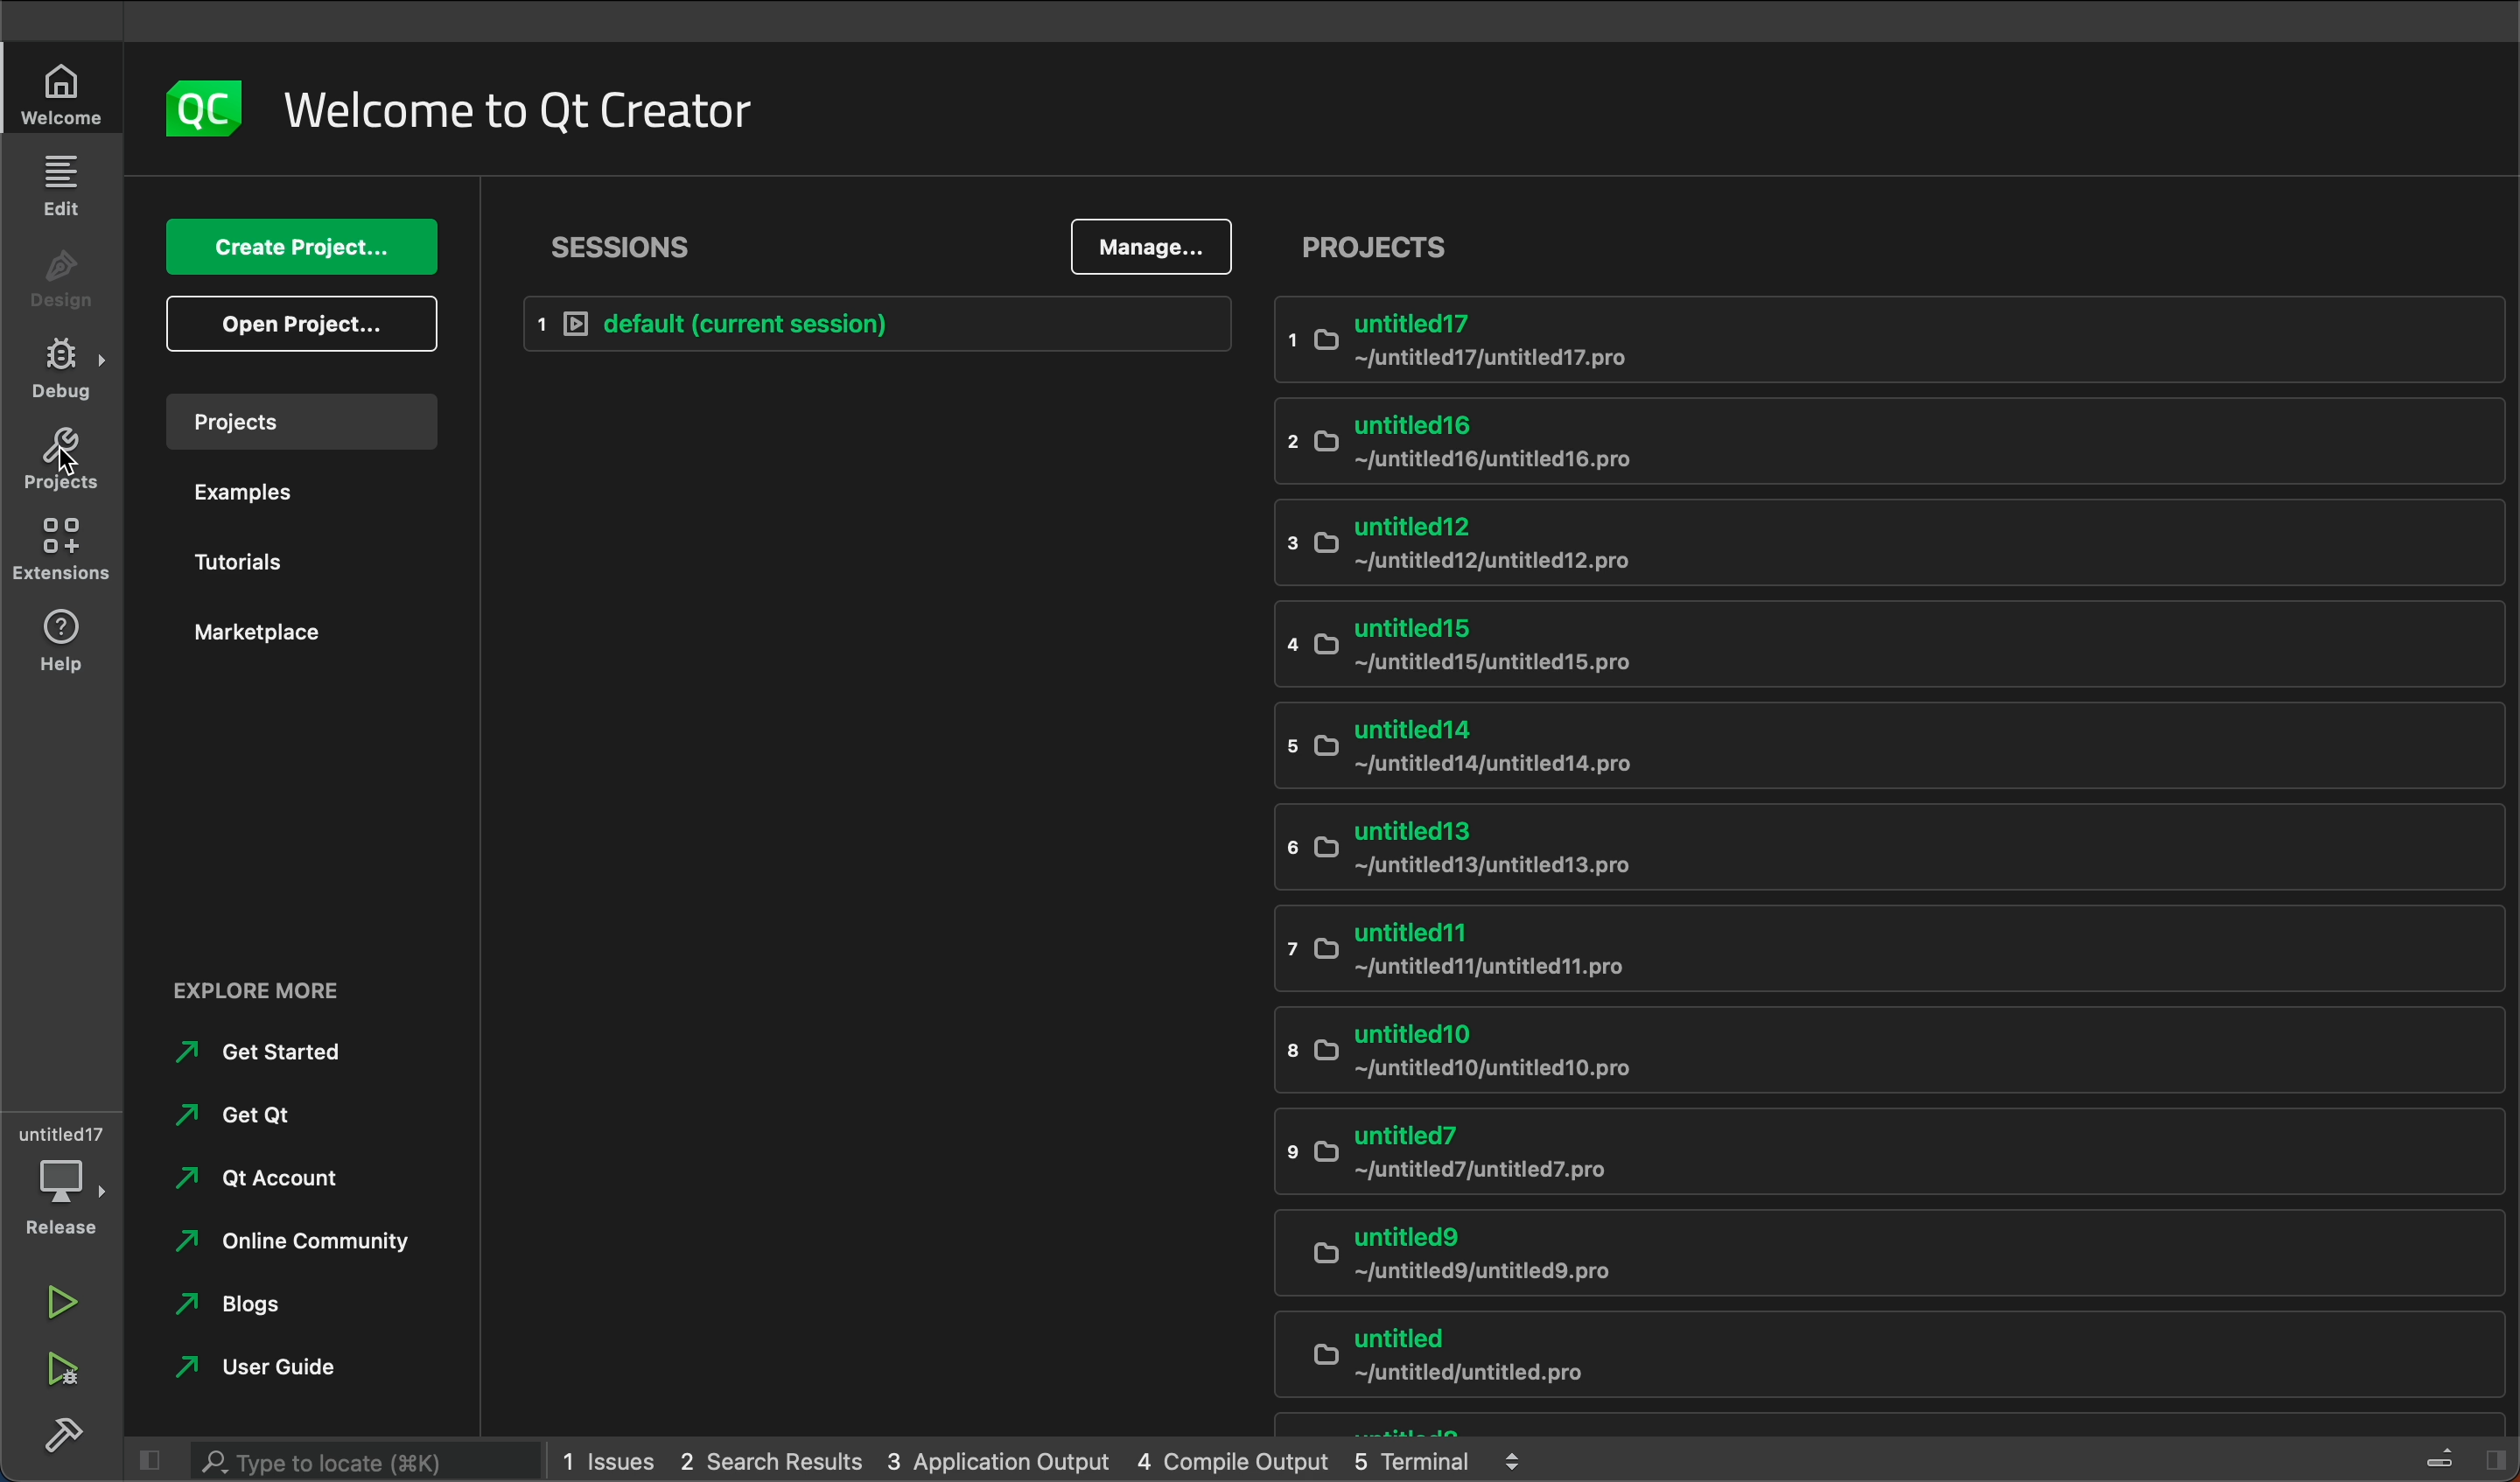 This screenshot has height=1482, width=2520. Describe the element at coordinates (1867, 1254) in the screenshot. I see `untitled9` at that location.